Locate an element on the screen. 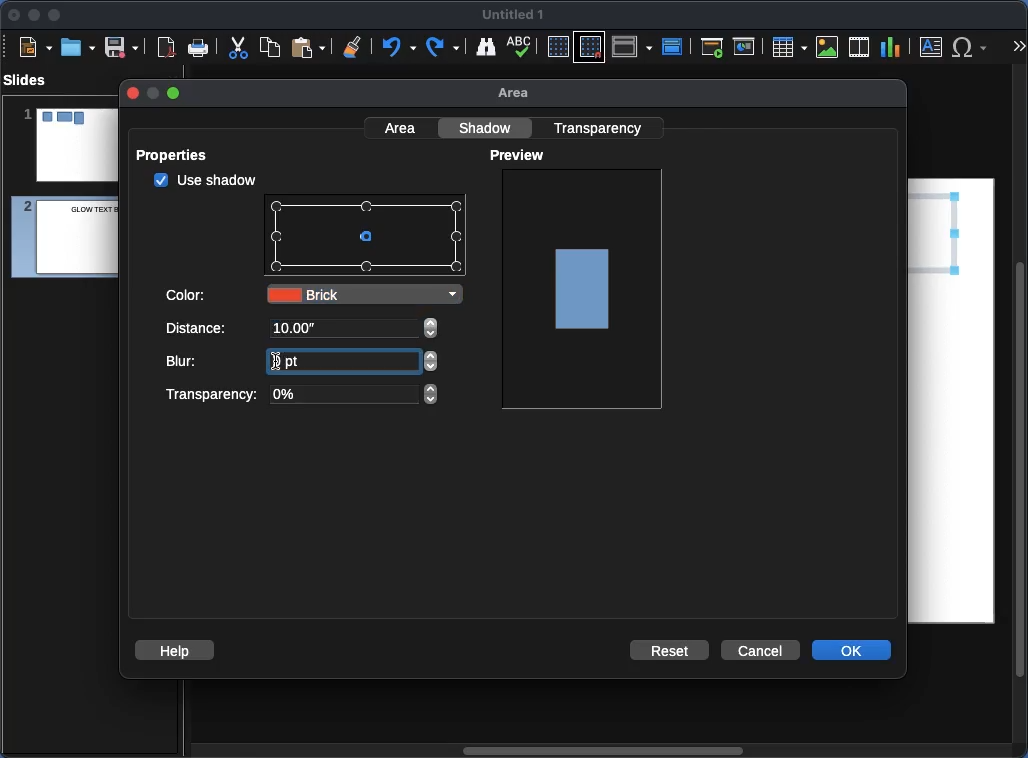 This screenshot has height=758, width=1028. Print is located at coordinates (199, 49).